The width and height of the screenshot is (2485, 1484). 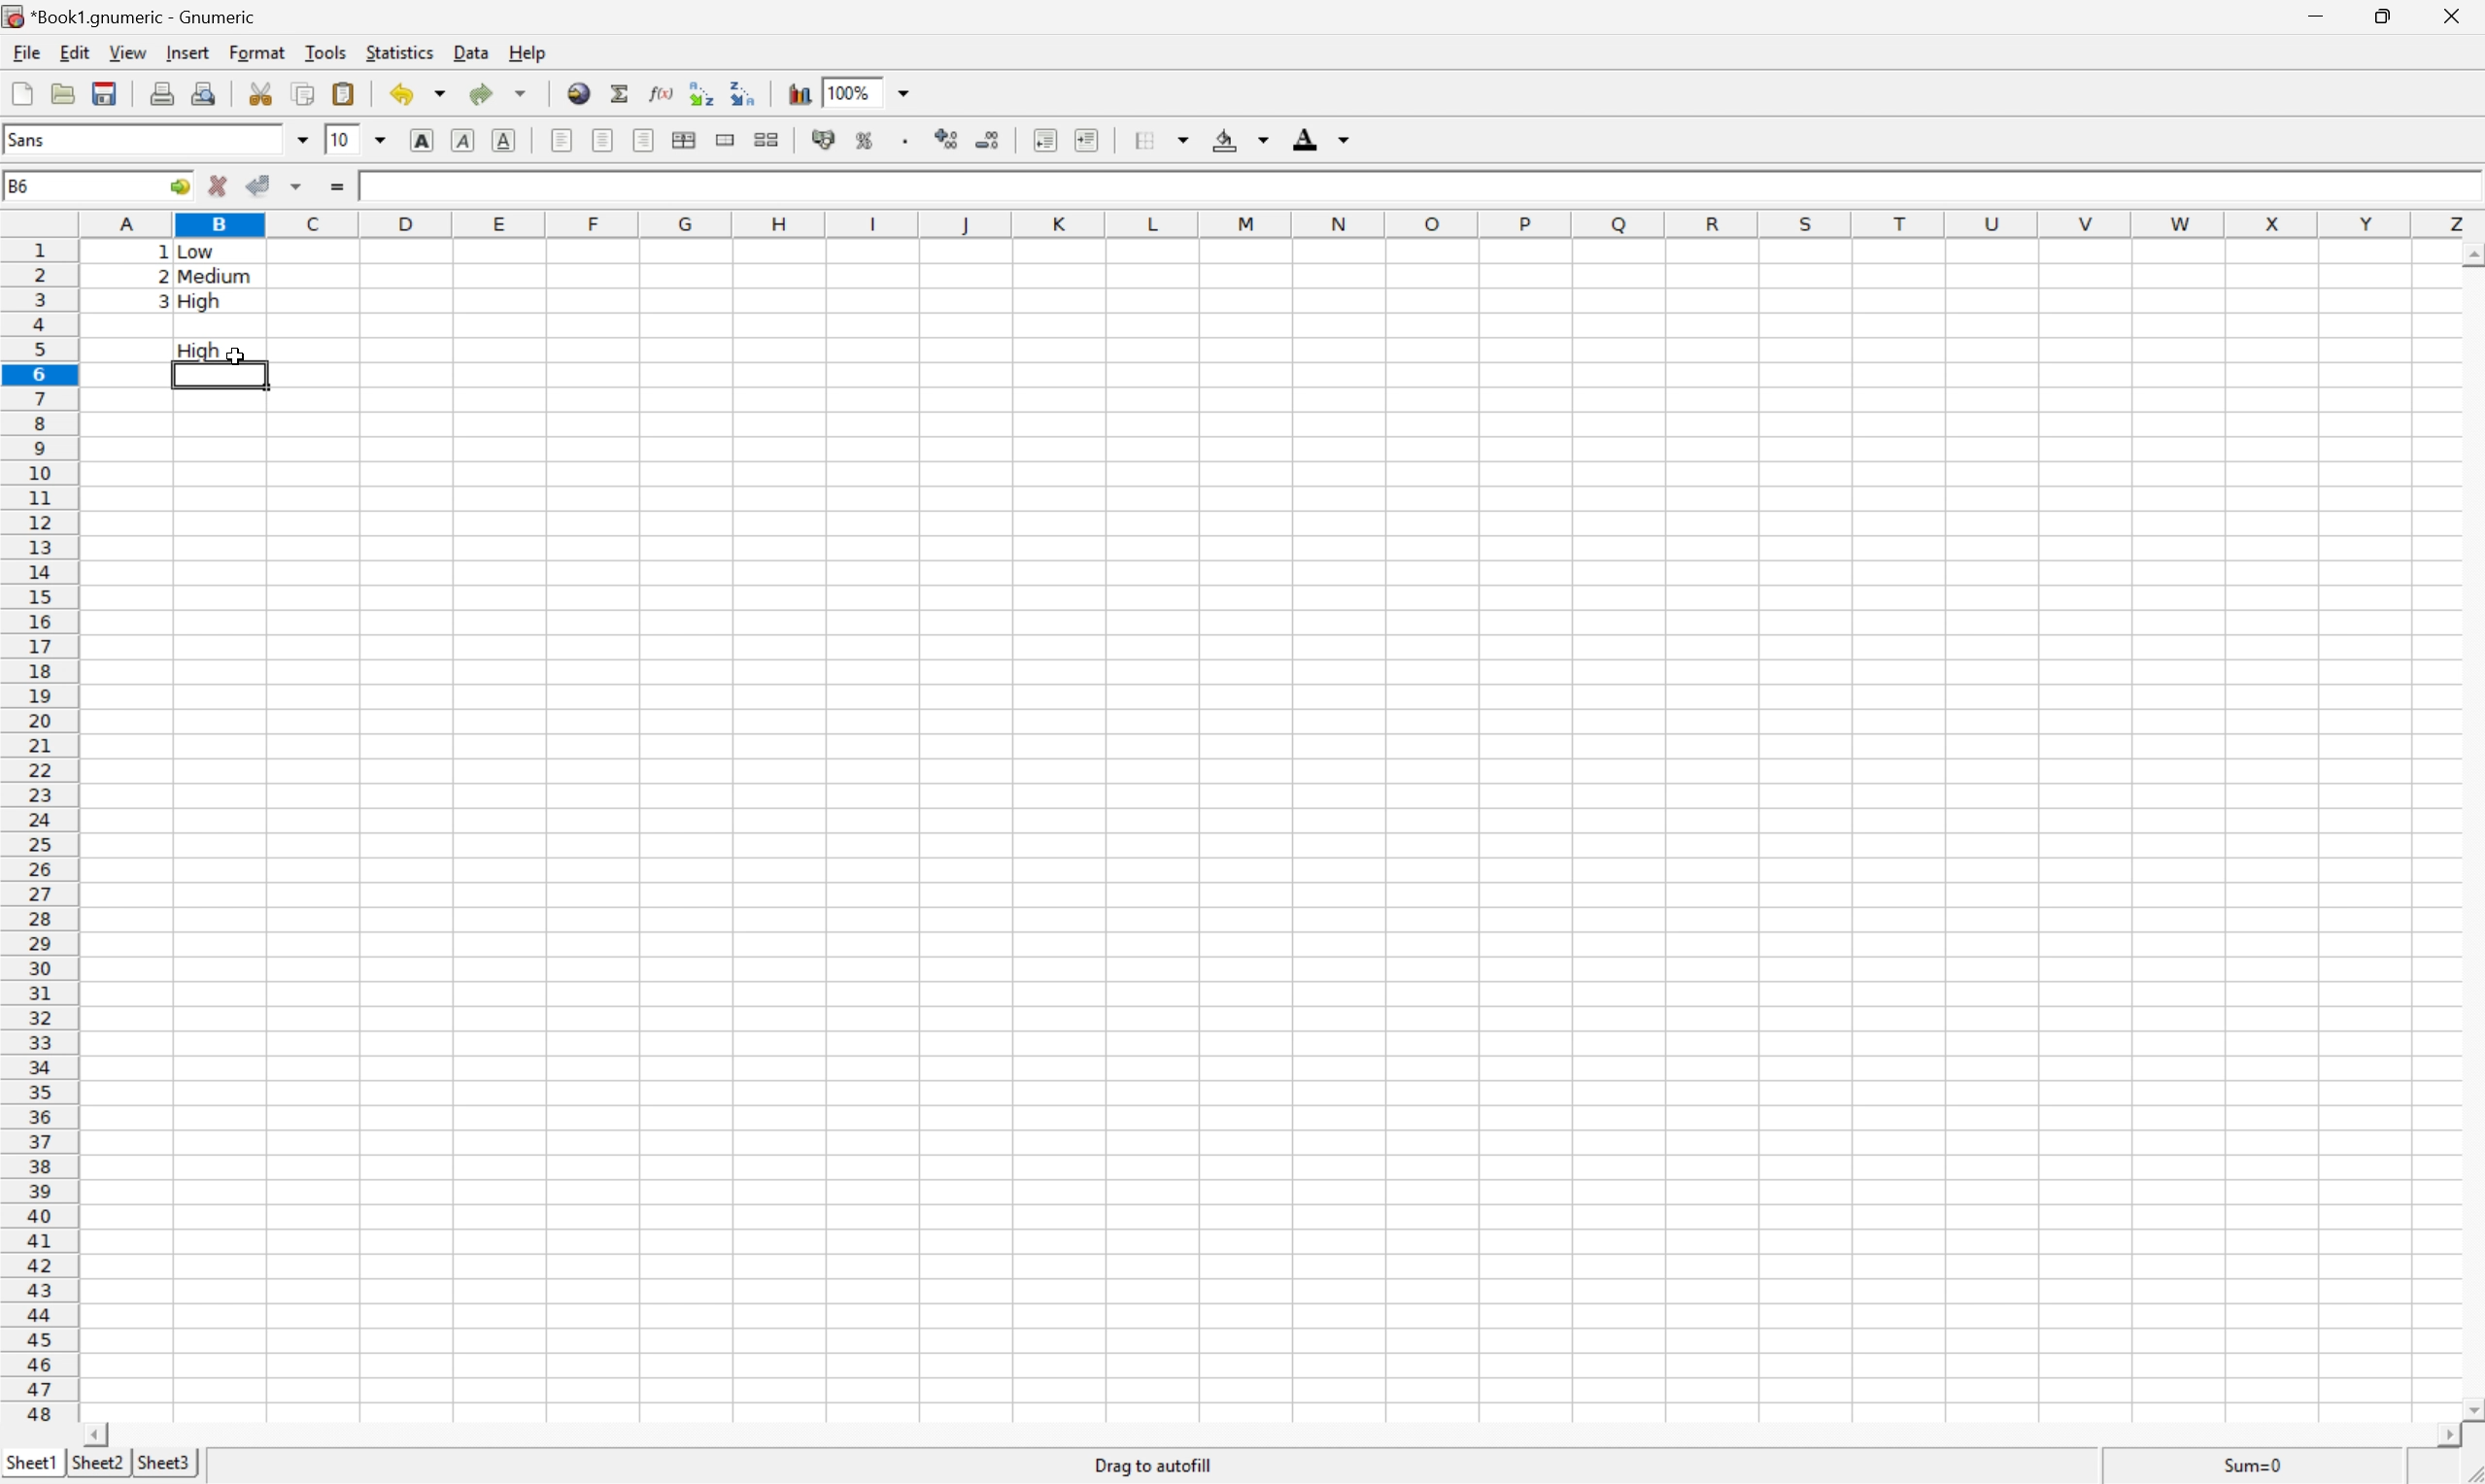 What do you see at coordinates (802, 93) in the screenshot?
I see `Insert a chart` at bounding box center [802, 93].